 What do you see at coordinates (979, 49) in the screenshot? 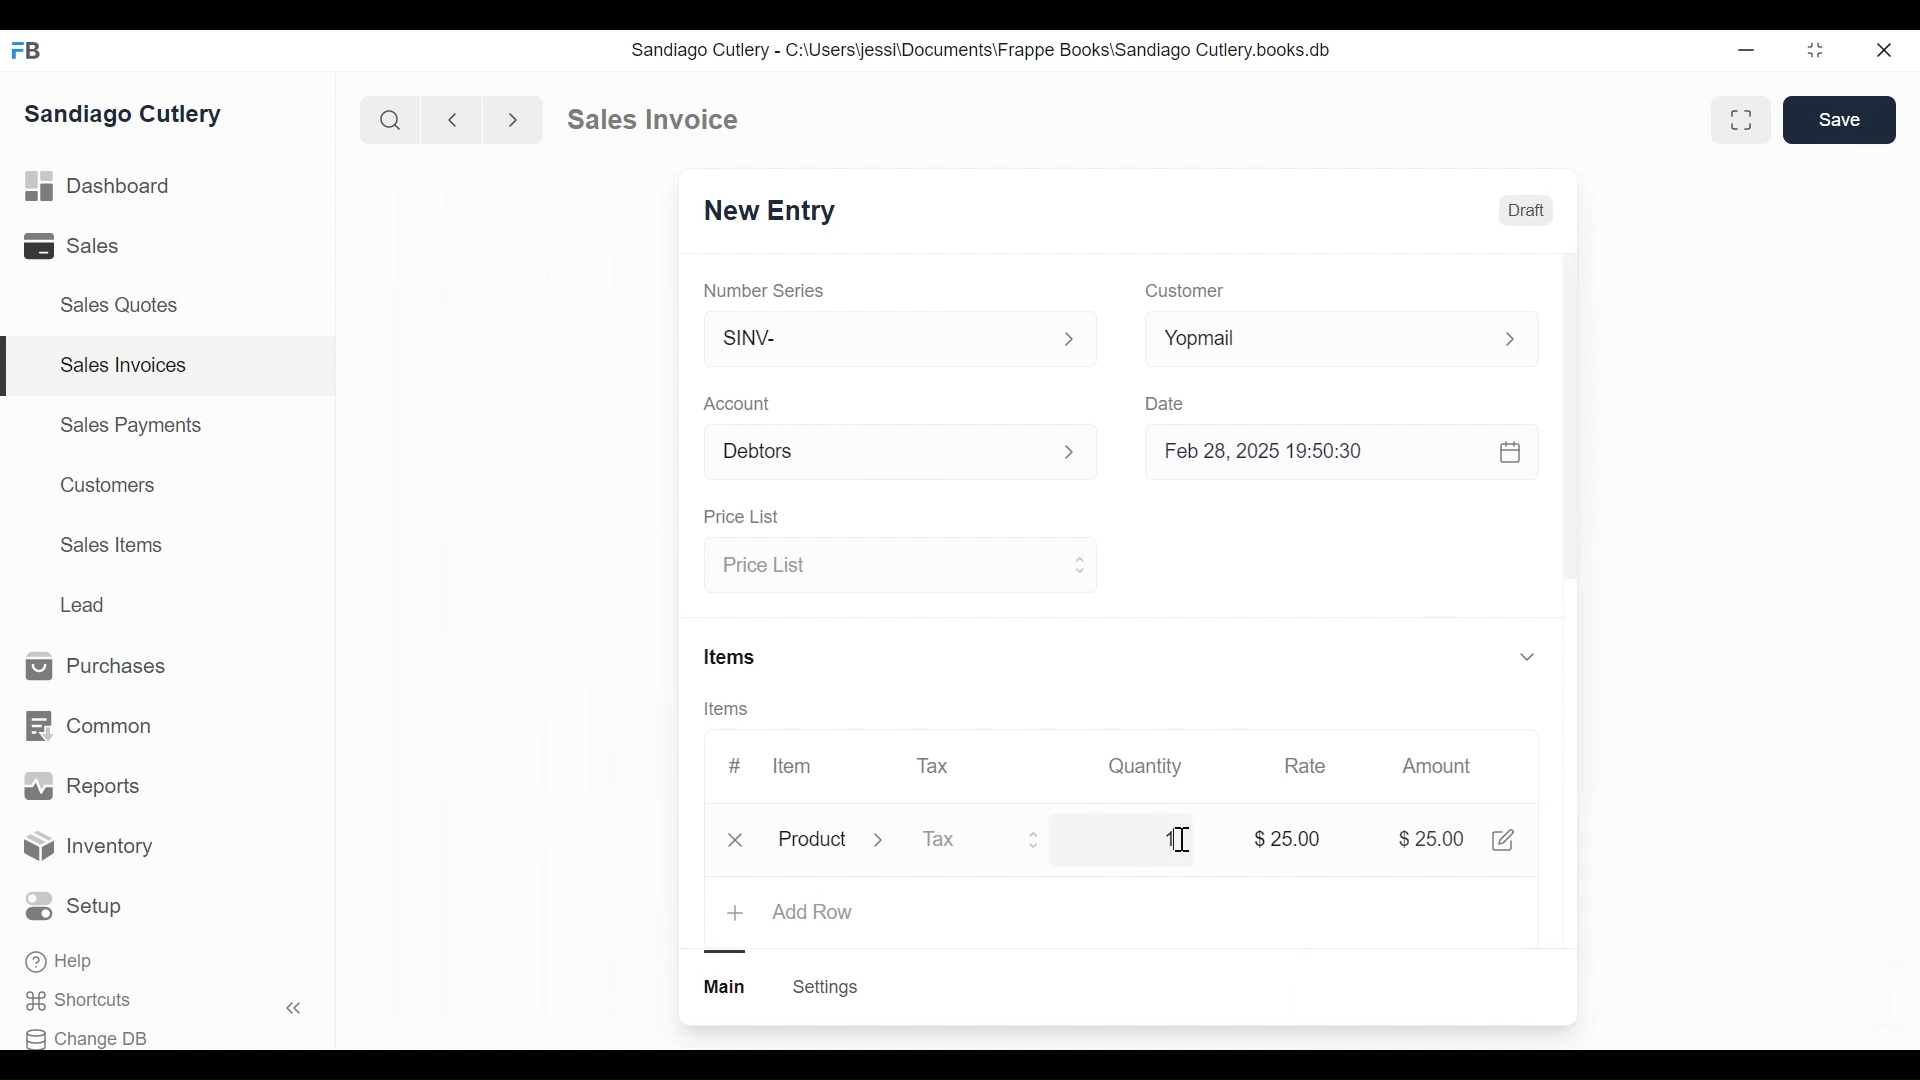
I see `Sandiago Cutlery - C:\Users\jessi\Documents\Frappe Books\Sandiago Cutlery.books.db` at bounding box center [979, 49].